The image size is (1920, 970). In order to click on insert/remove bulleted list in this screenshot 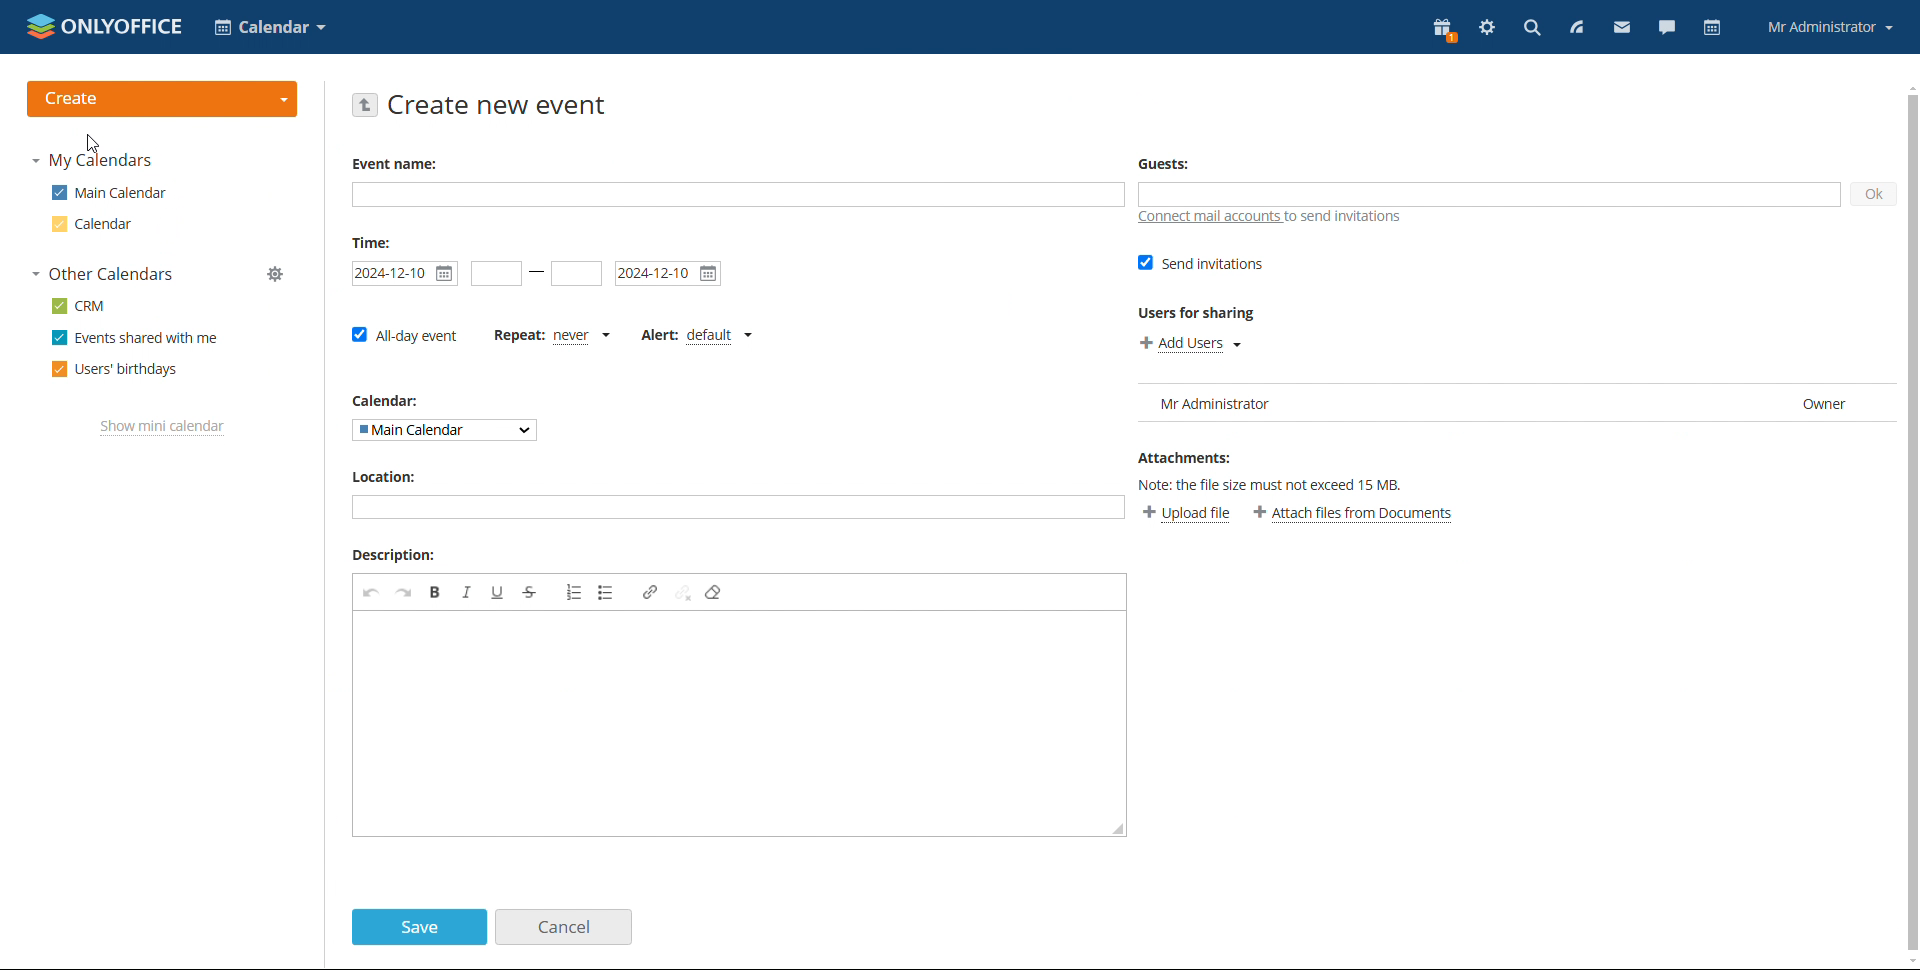, I will do `click(608, 591)`.